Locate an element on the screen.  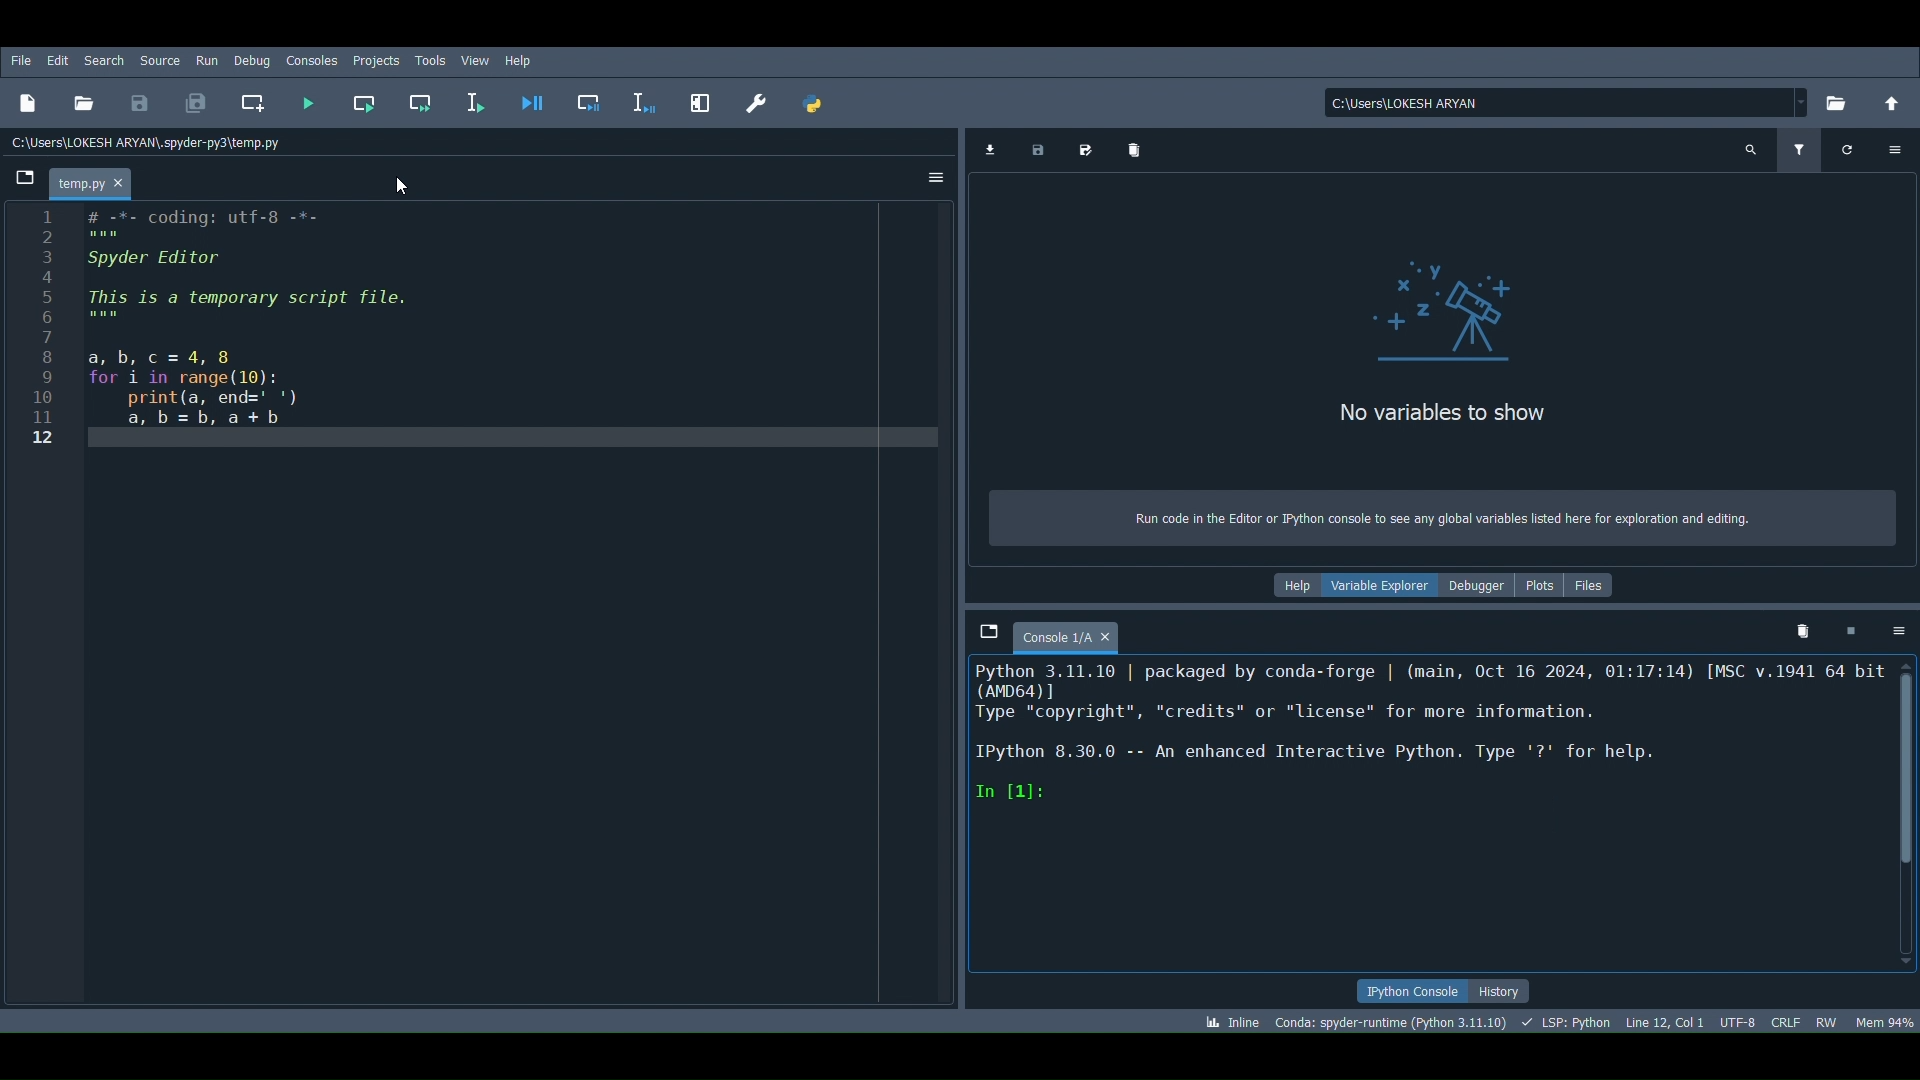
Search is located at coordinates (104, 60).